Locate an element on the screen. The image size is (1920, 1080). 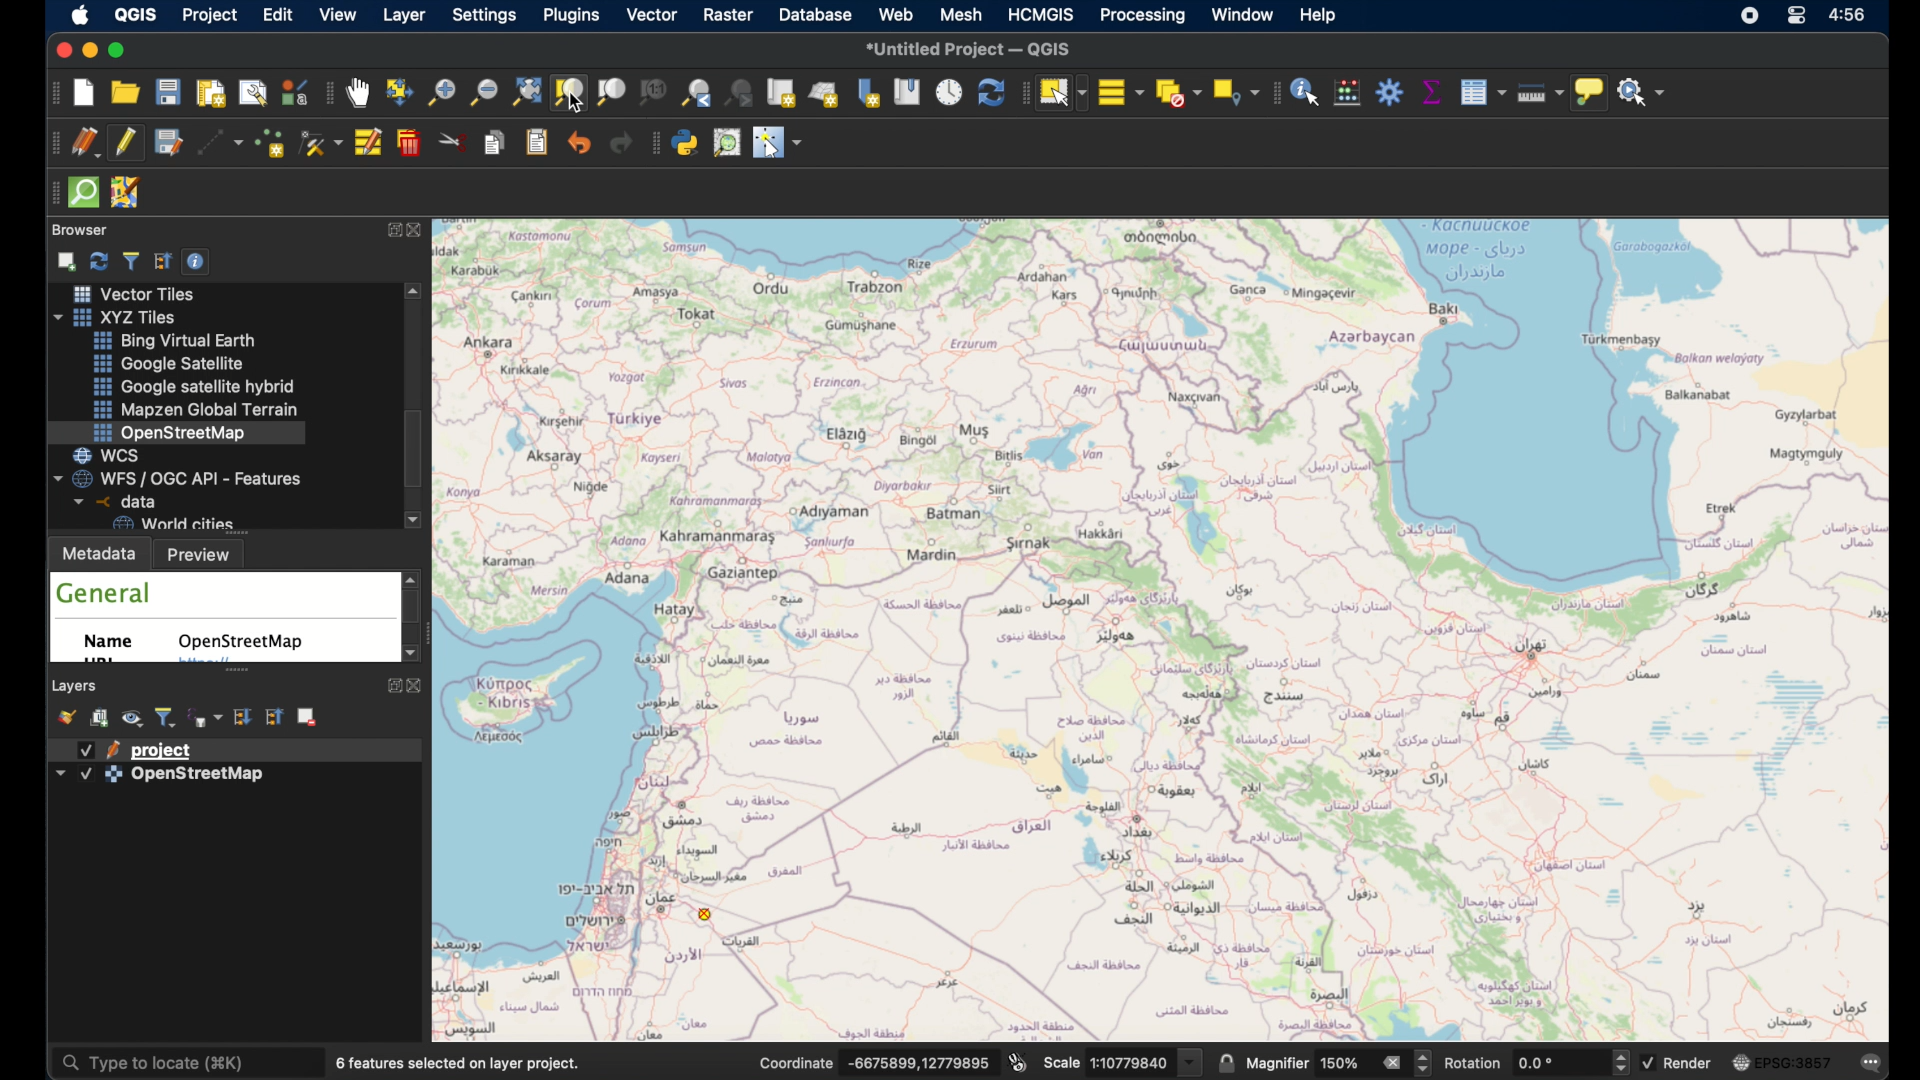
expand is located at coordinates (391, 688).